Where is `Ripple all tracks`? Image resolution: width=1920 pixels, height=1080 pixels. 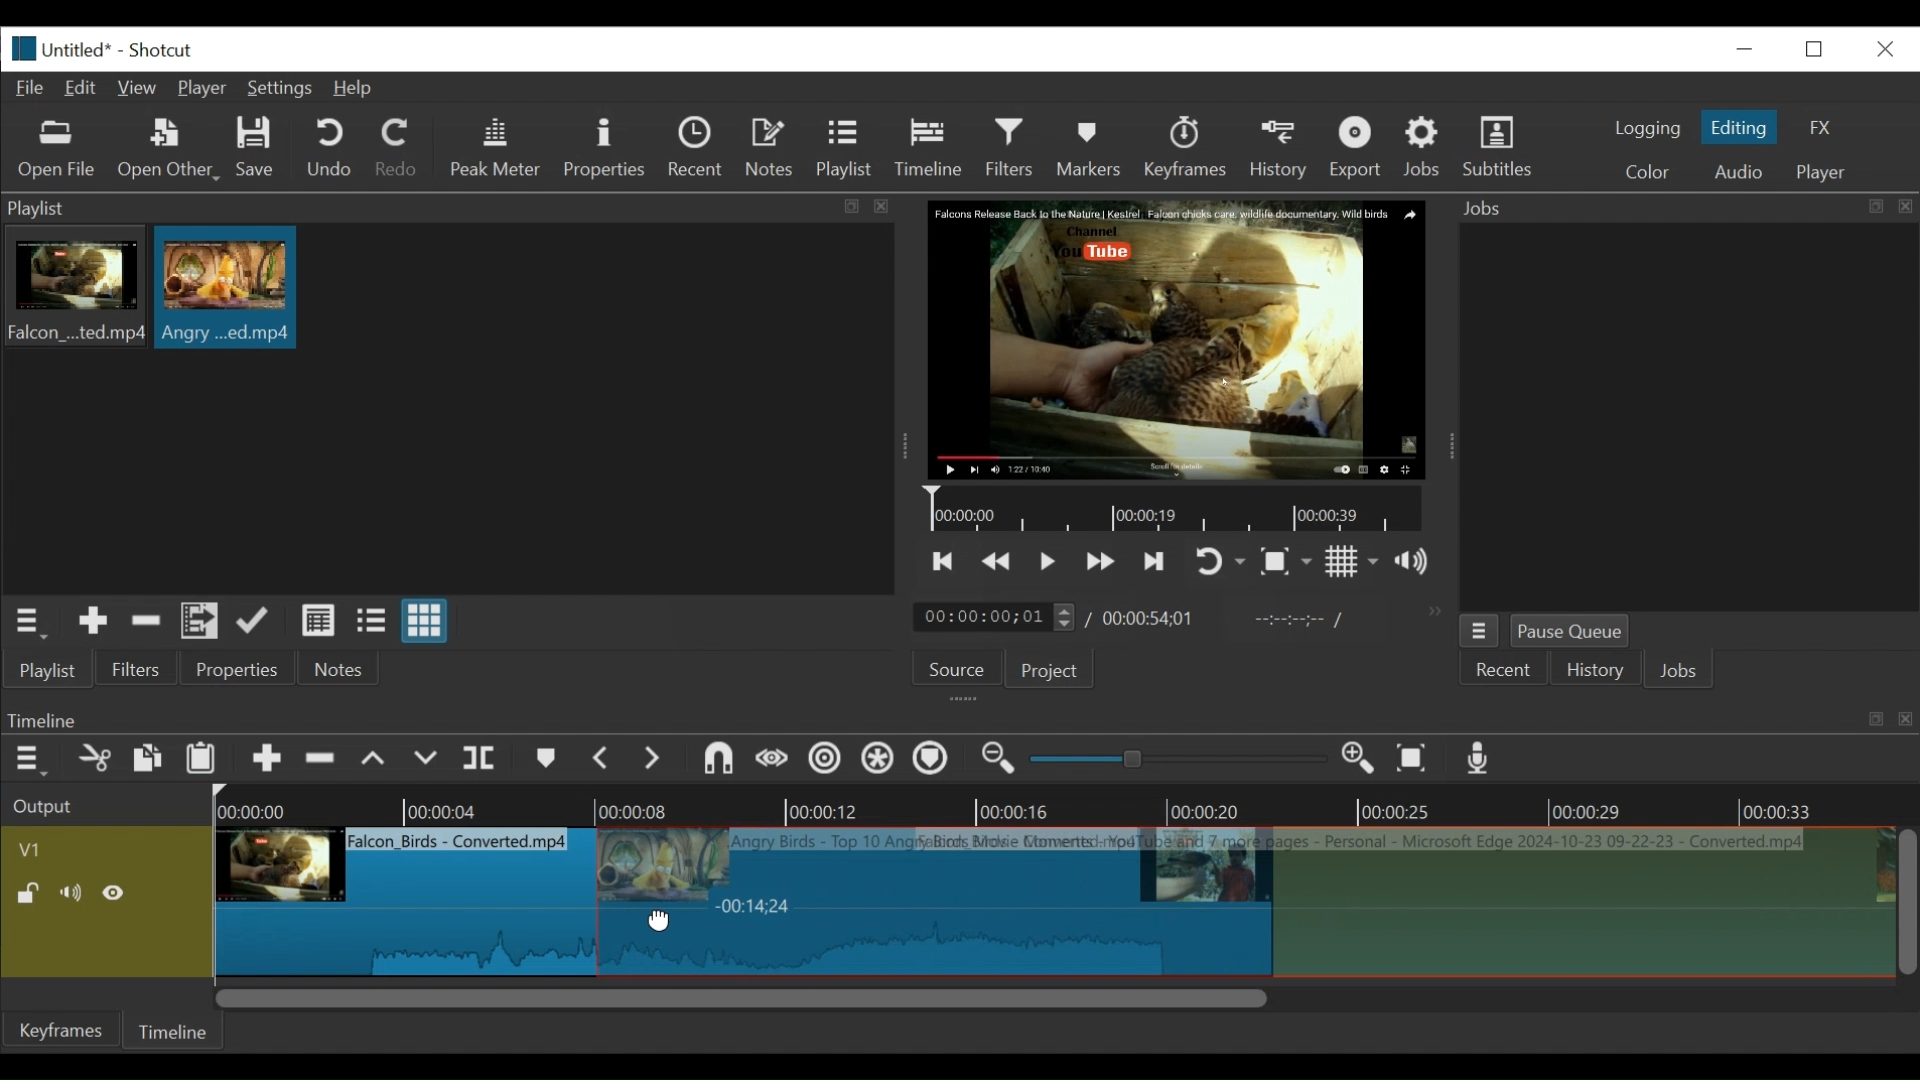 Ripple all tracks is located at coordinates (877, 761).